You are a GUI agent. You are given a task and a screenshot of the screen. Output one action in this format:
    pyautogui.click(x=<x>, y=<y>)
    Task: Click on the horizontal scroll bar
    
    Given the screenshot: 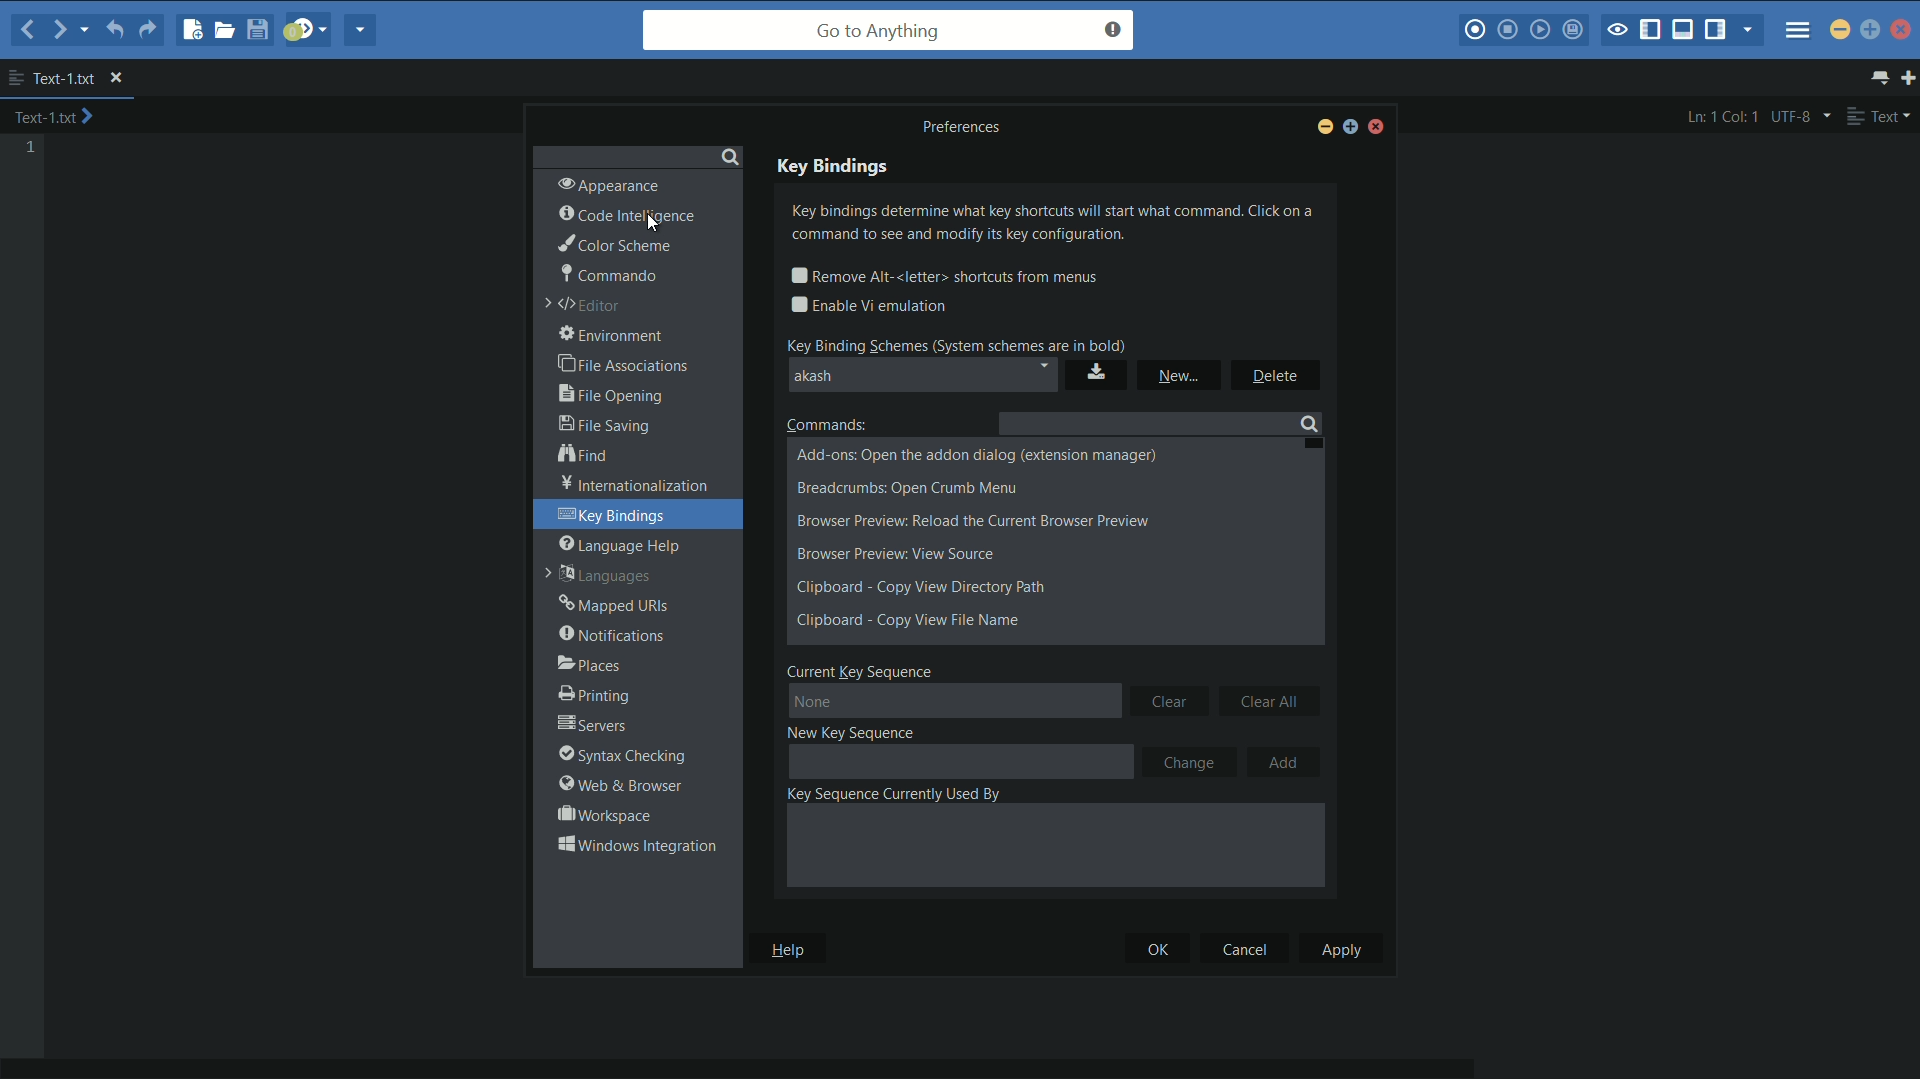 What is the action you would take?
    pyautogui.click(x=759, y=1068)
    